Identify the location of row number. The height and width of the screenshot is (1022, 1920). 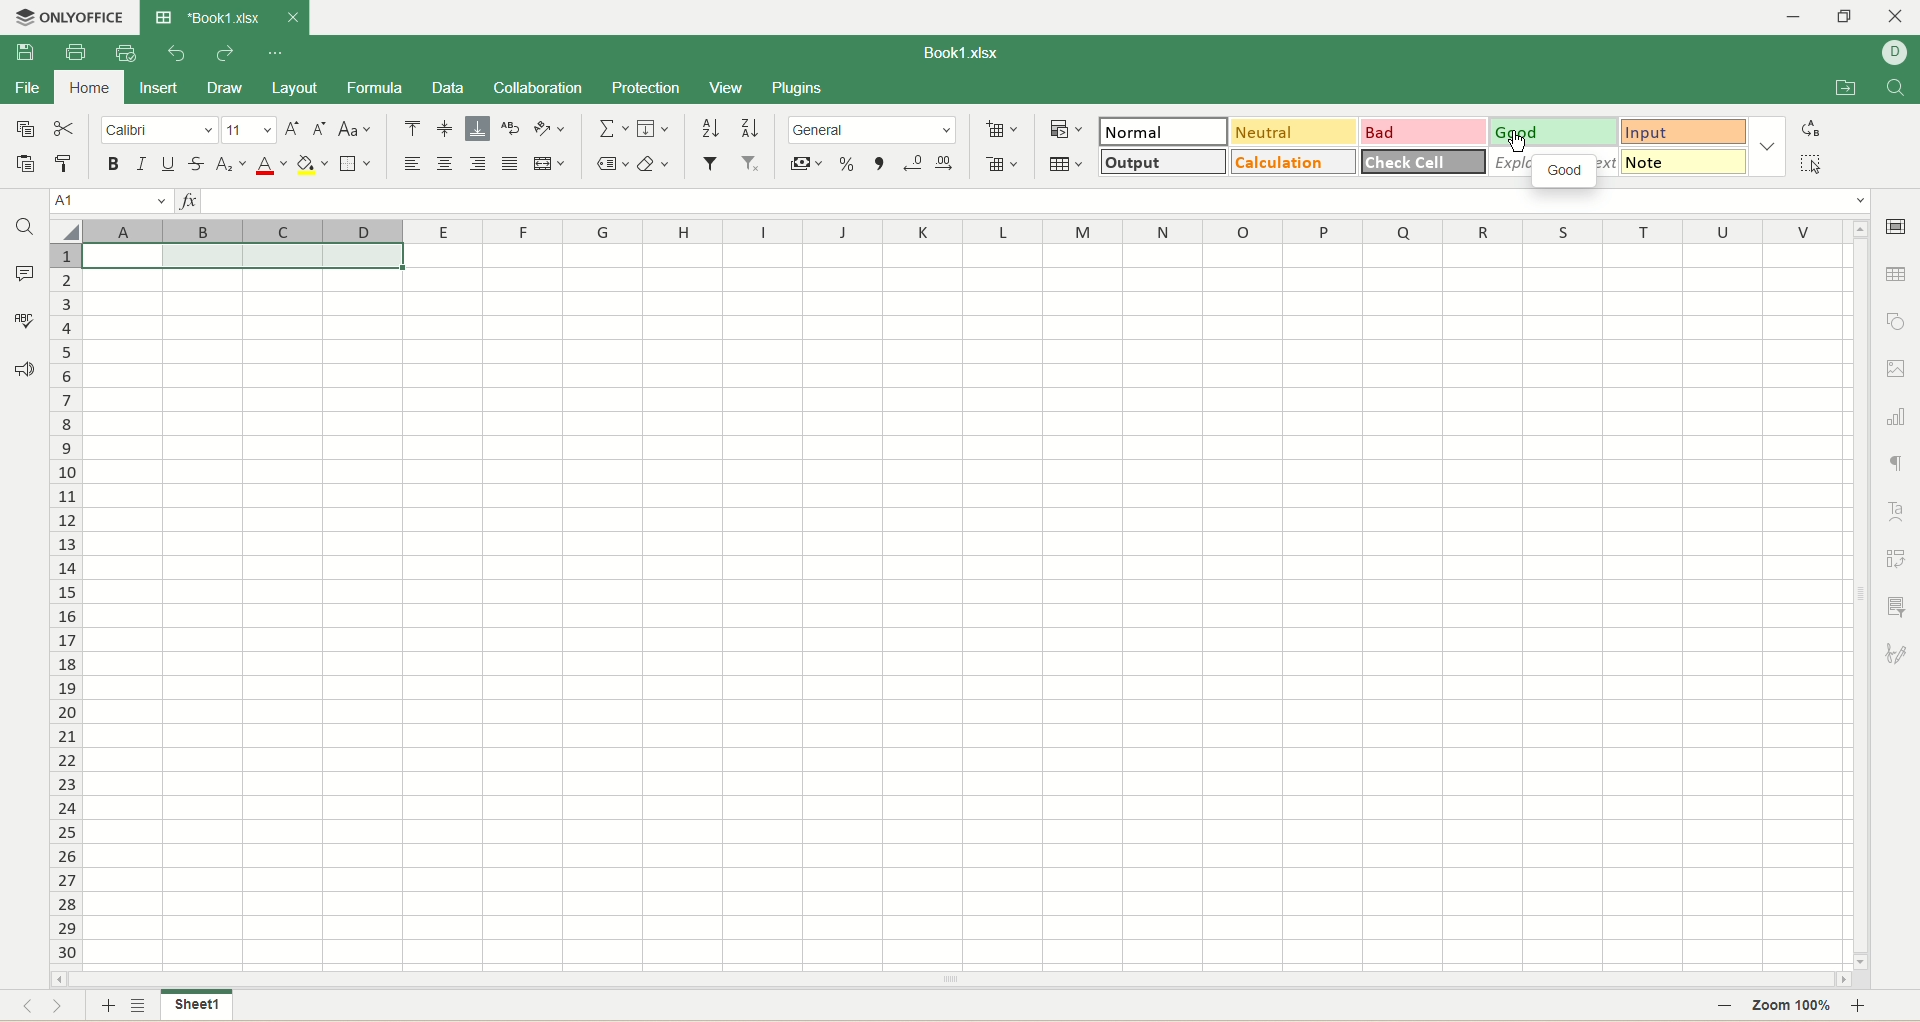
(64, 604).